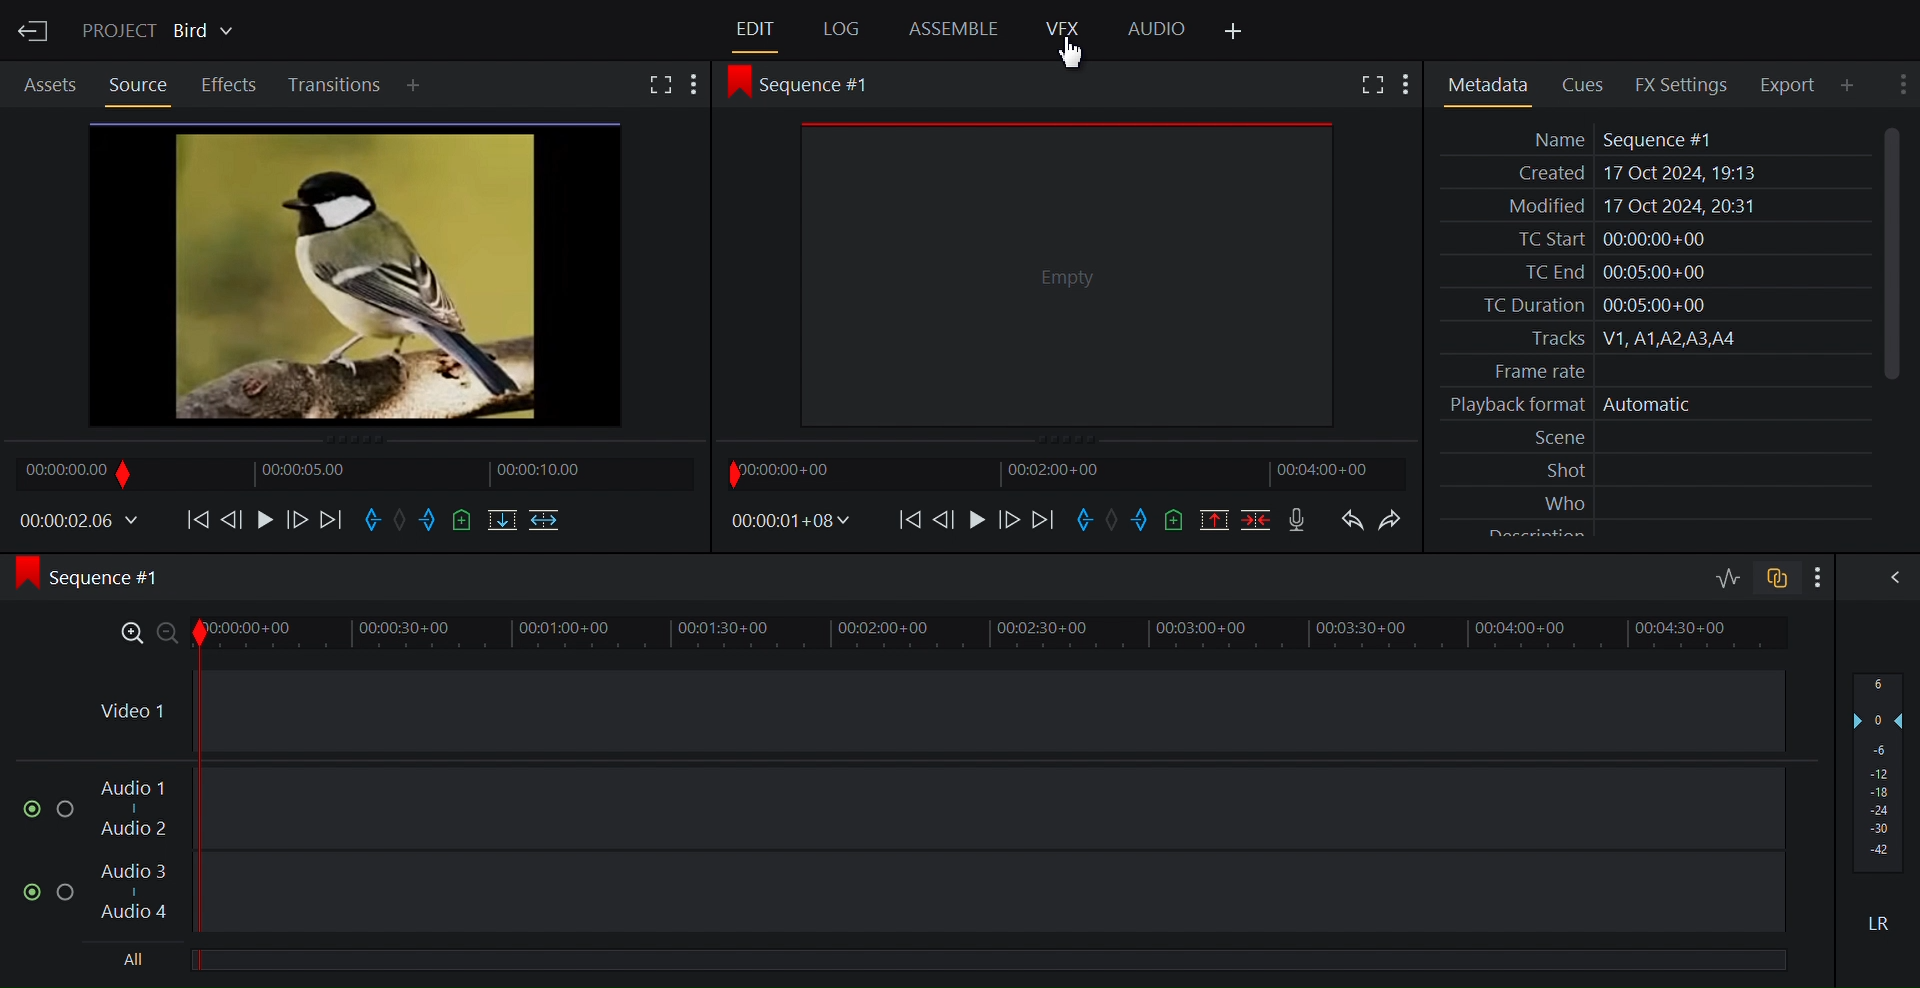 The image size is (1920, 988). Describe the element at coordinates (758, 32) in the screenshot. I see `Edit` at that location.